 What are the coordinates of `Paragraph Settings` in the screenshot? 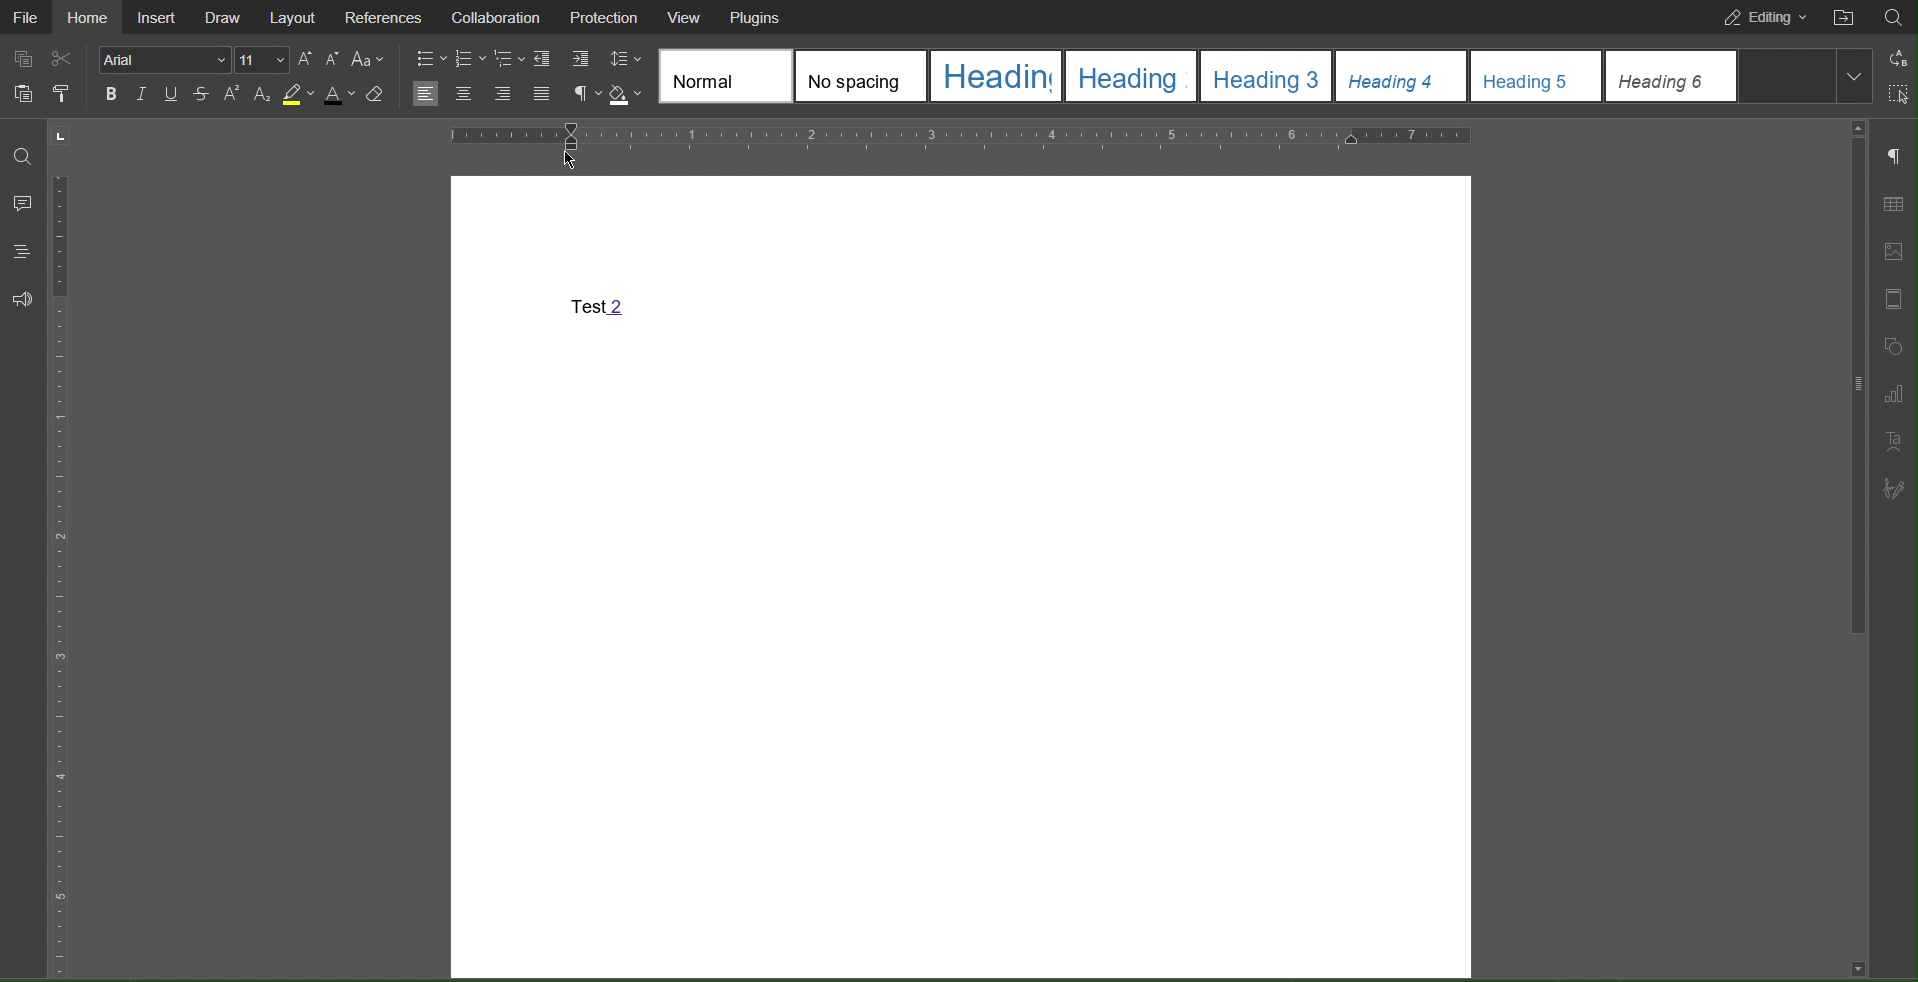 It's located at (1896, 156).